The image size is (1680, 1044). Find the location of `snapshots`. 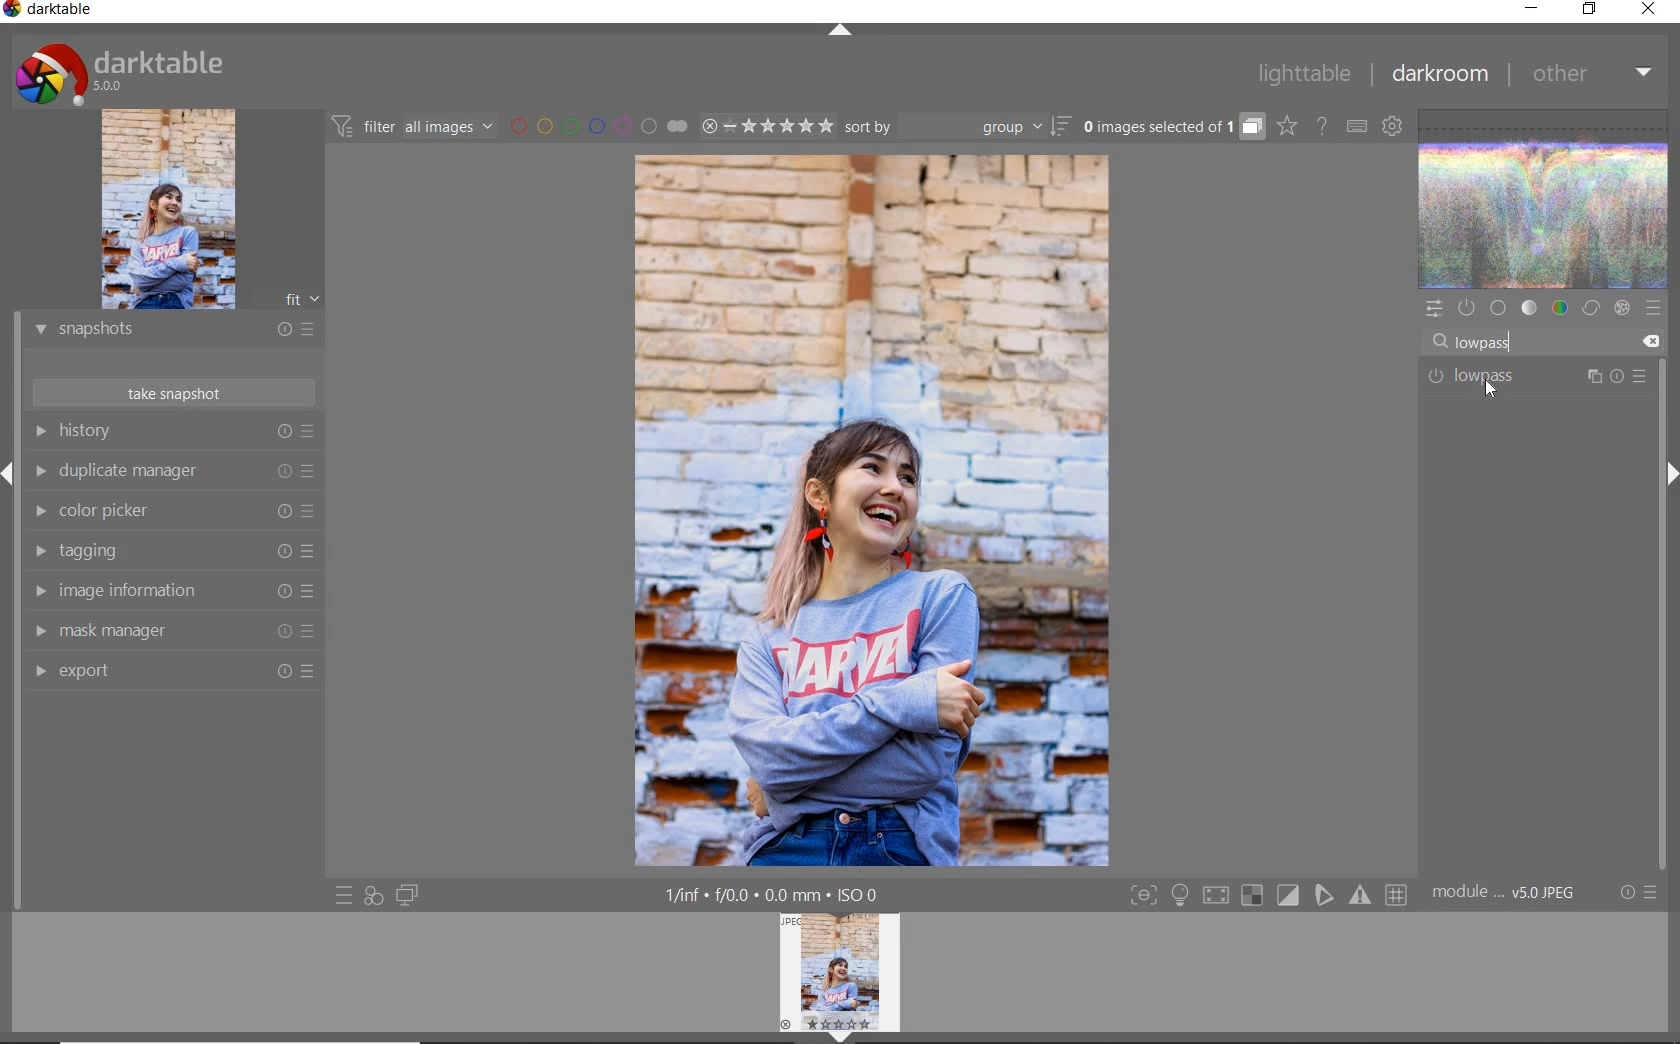

snapshots is located at coordinates (173, 333).